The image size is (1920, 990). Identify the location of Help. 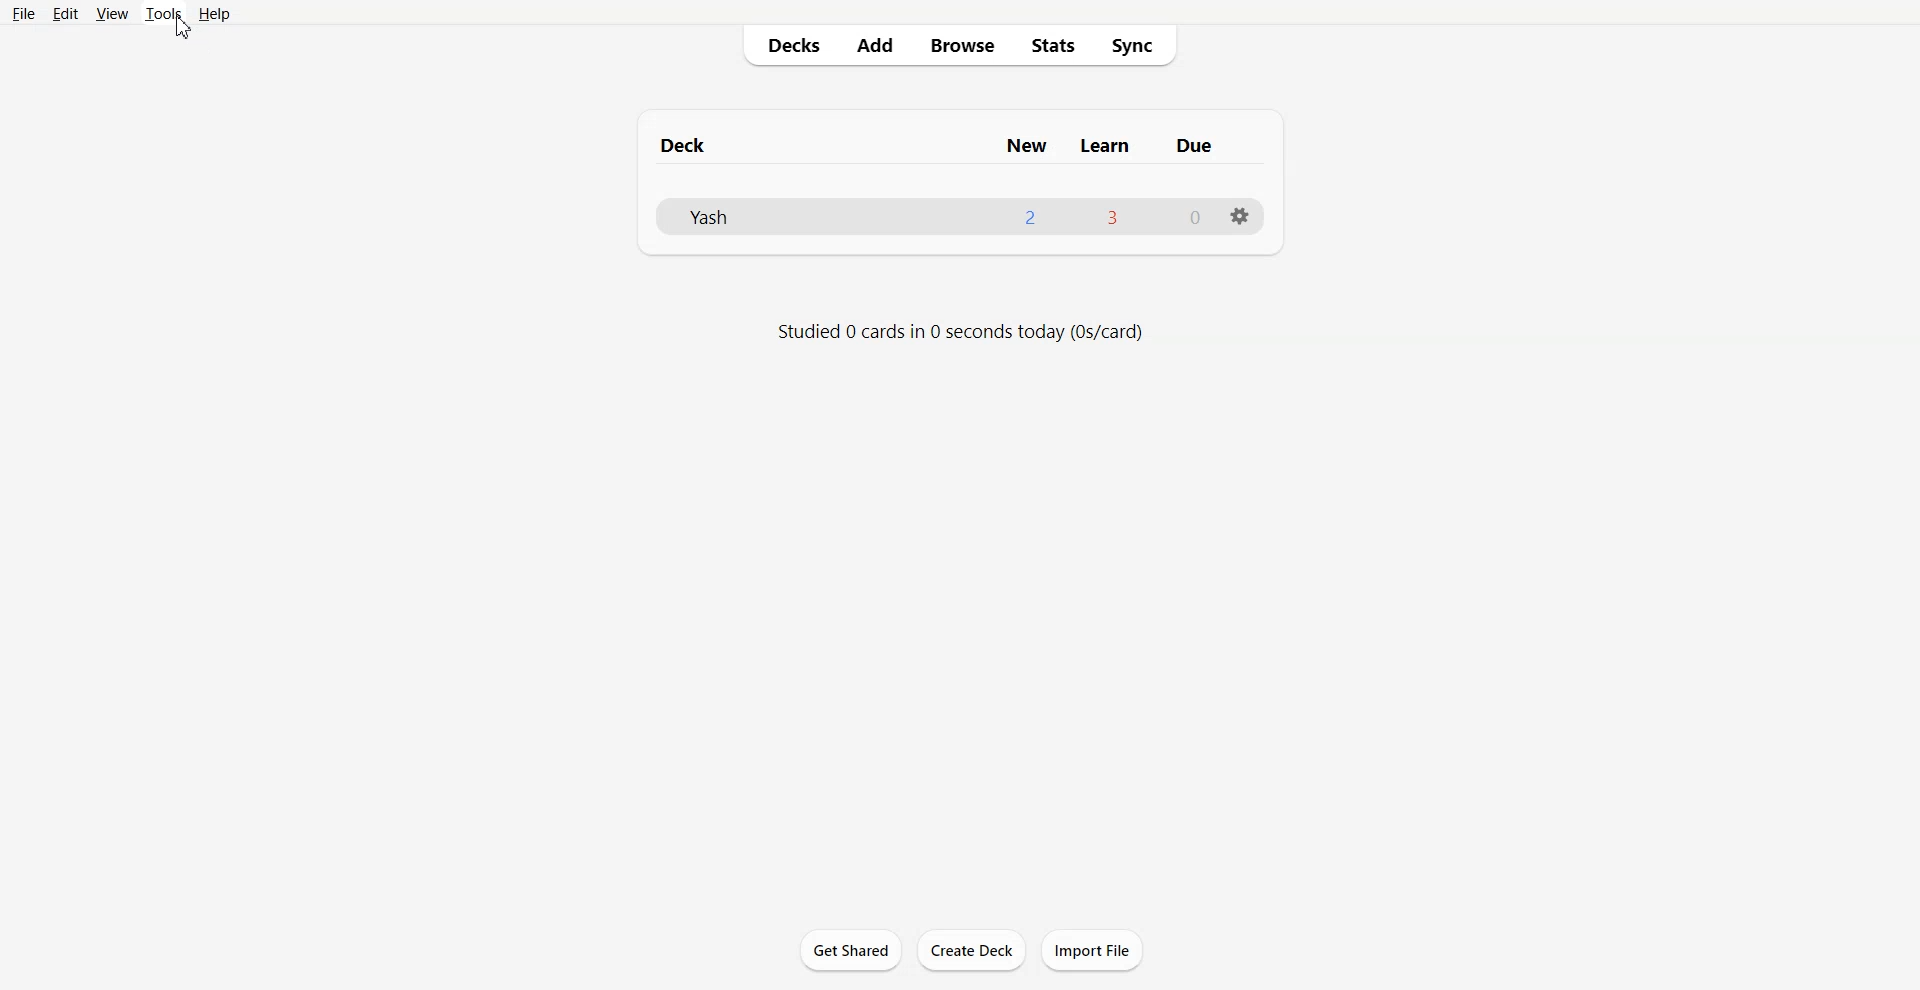
(215, 13).